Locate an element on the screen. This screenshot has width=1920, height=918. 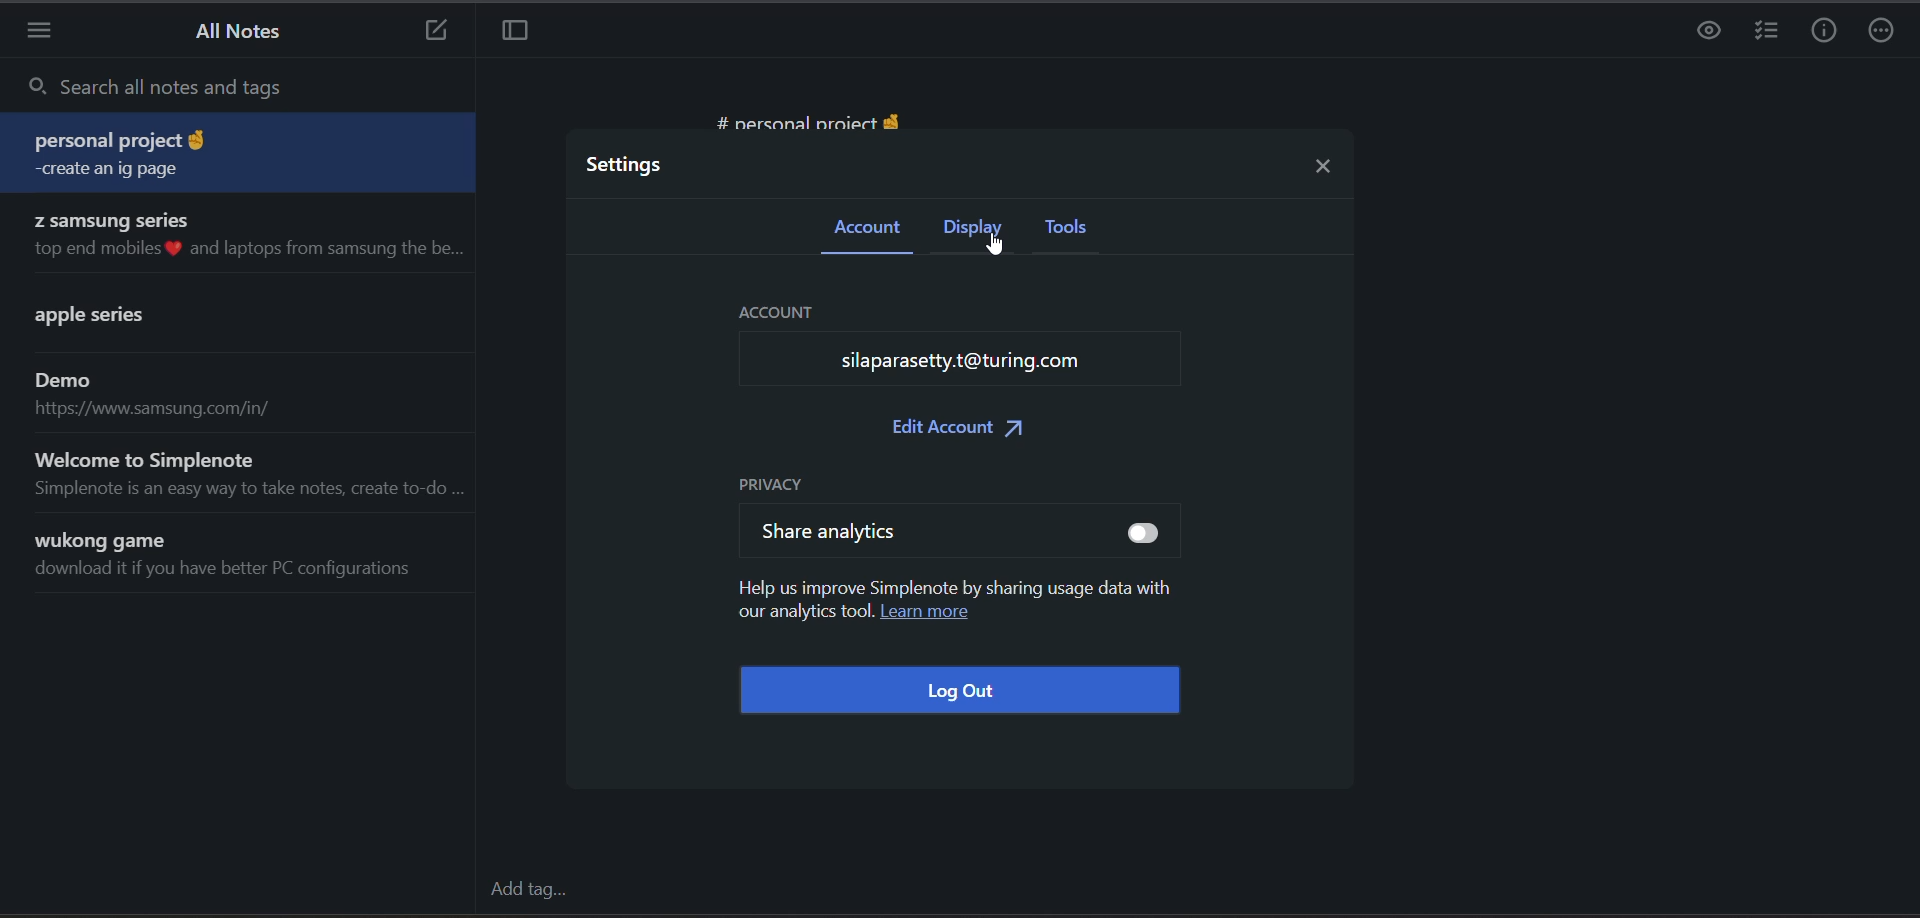
menu is located at coordinates (43, 36).